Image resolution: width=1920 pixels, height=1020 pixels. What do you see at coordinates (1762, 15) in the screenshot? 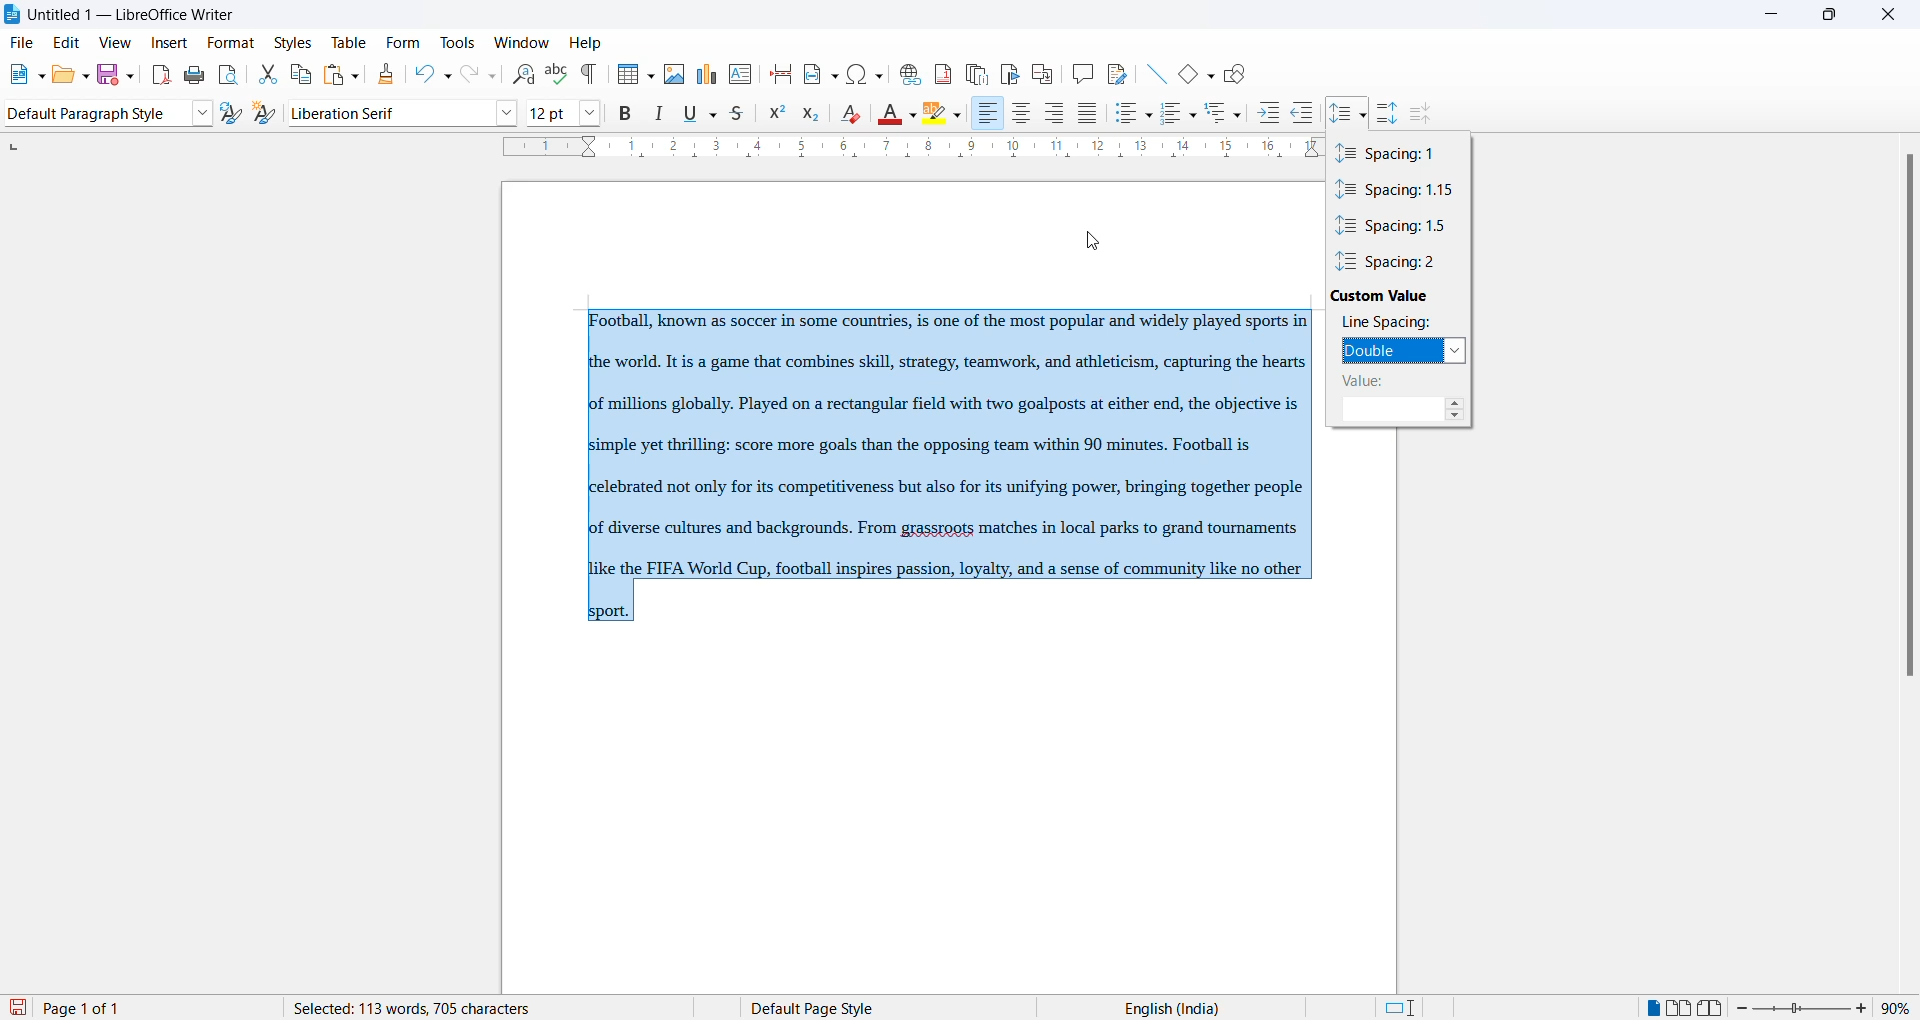
I see `minimize` at bounding box center [1762, 15].